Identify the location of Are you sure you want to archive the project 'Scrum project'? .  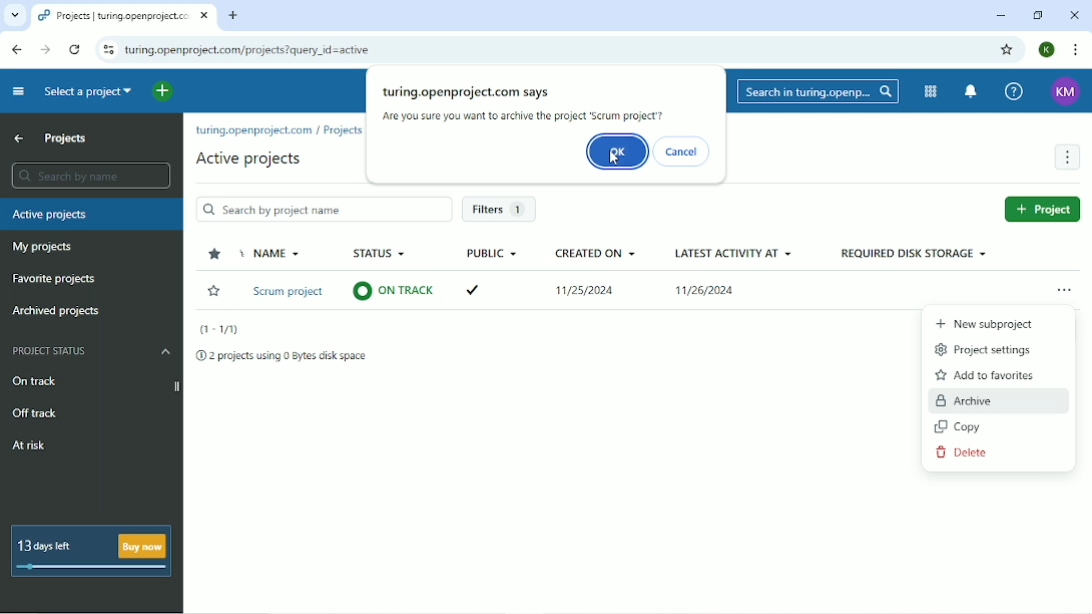
(525, 117).